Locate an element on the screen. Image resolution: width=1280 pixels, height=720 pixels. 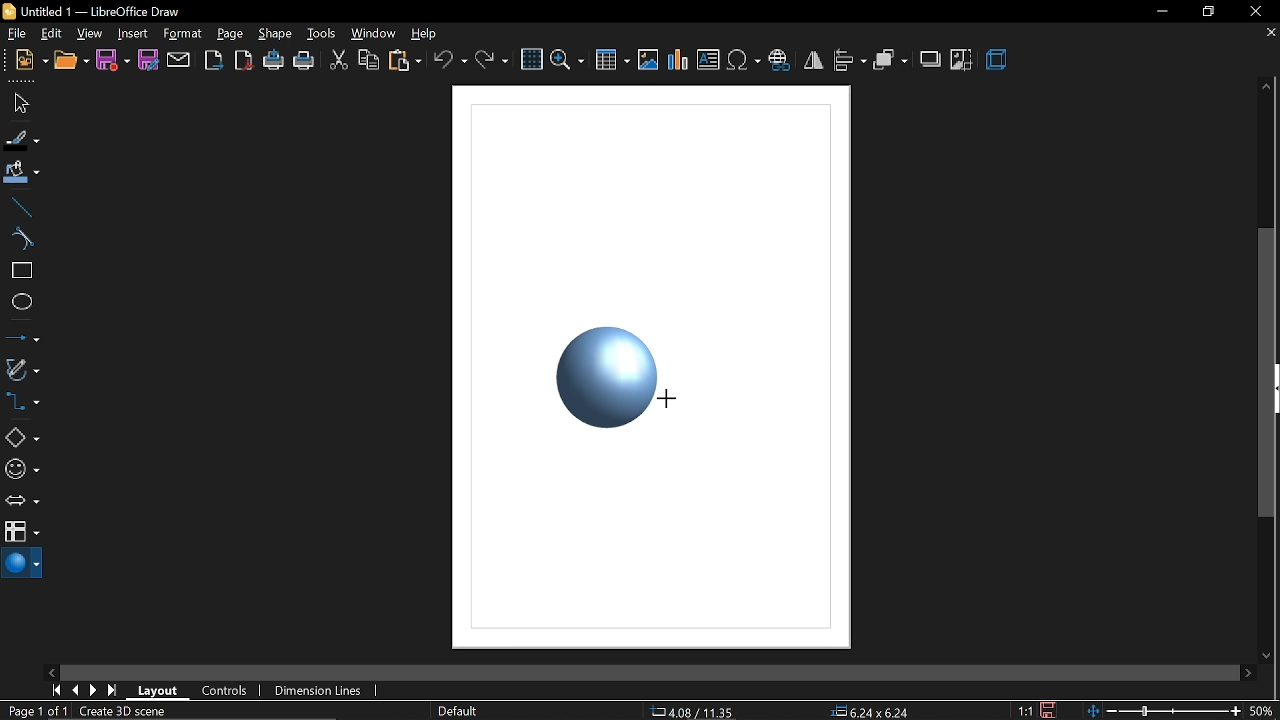
shape is located at coordinates (277, 35).